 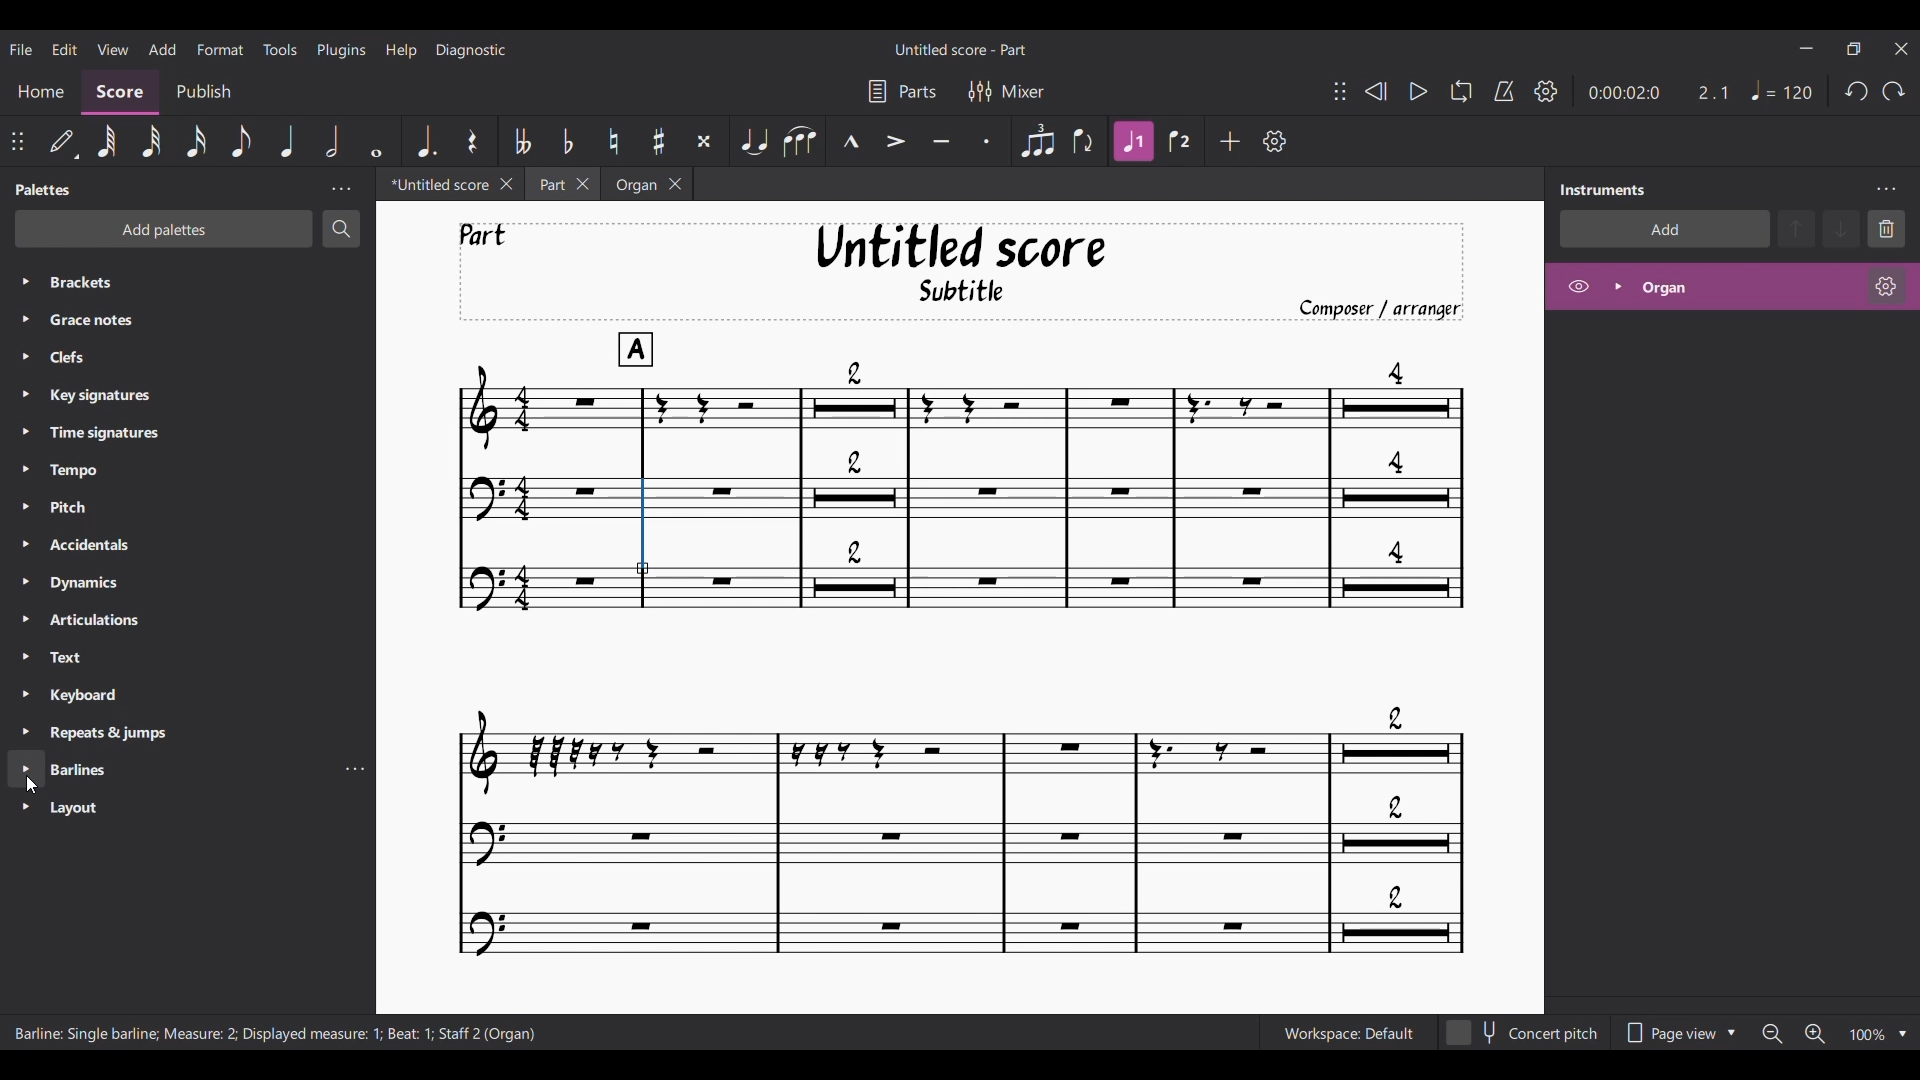 What do you see at coordinates (583, 184) in the screenshot?
I see `Close Part tab` at bounding box center [583, 184].